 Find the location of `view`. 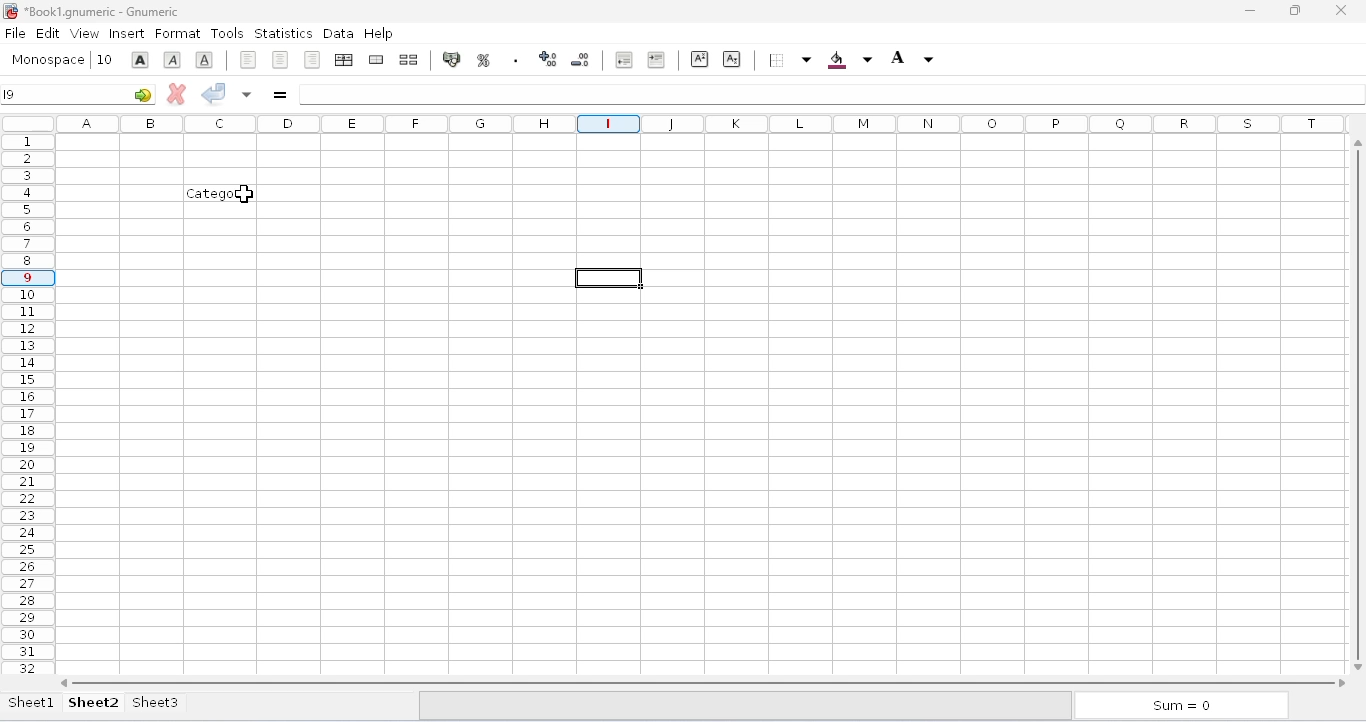

view is located at coordinates (85, 33).